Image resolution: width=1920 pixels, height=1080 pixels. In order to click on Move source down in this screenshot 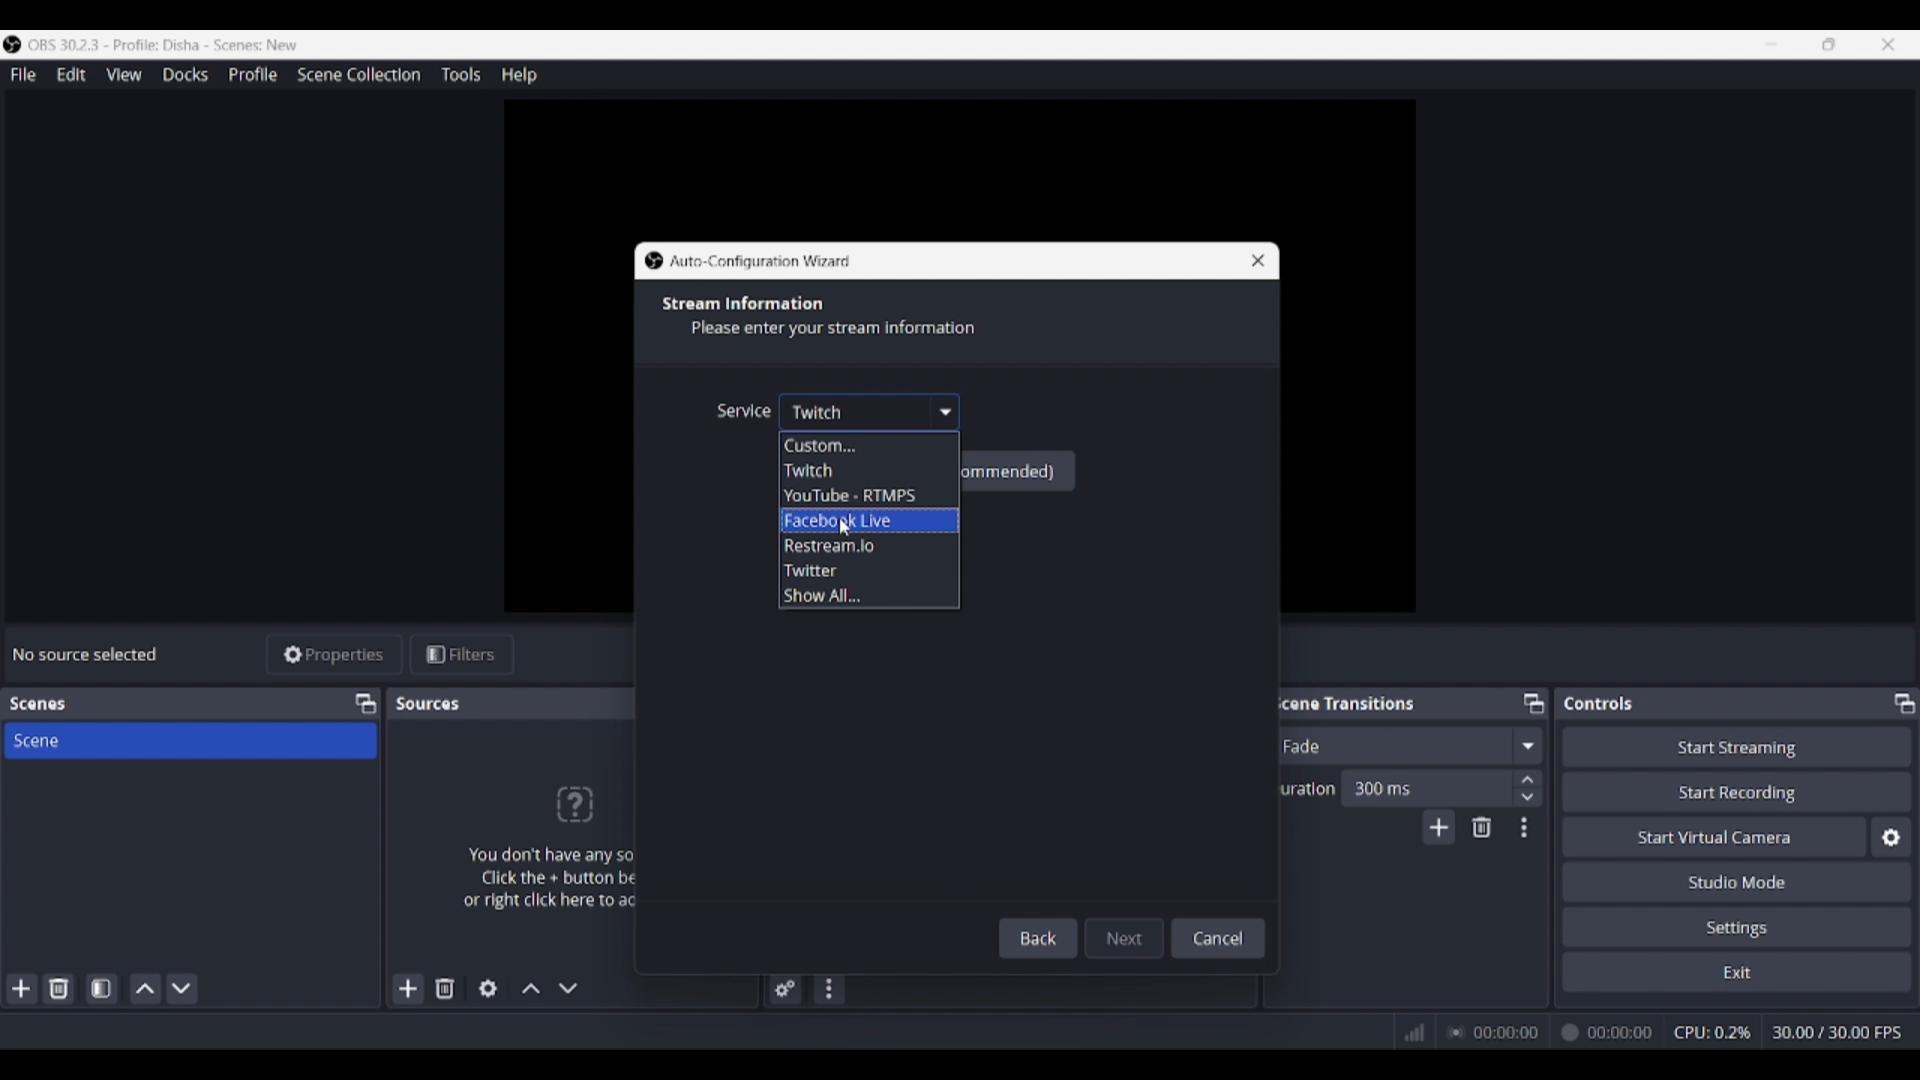, I will do `click(568, 988)`.